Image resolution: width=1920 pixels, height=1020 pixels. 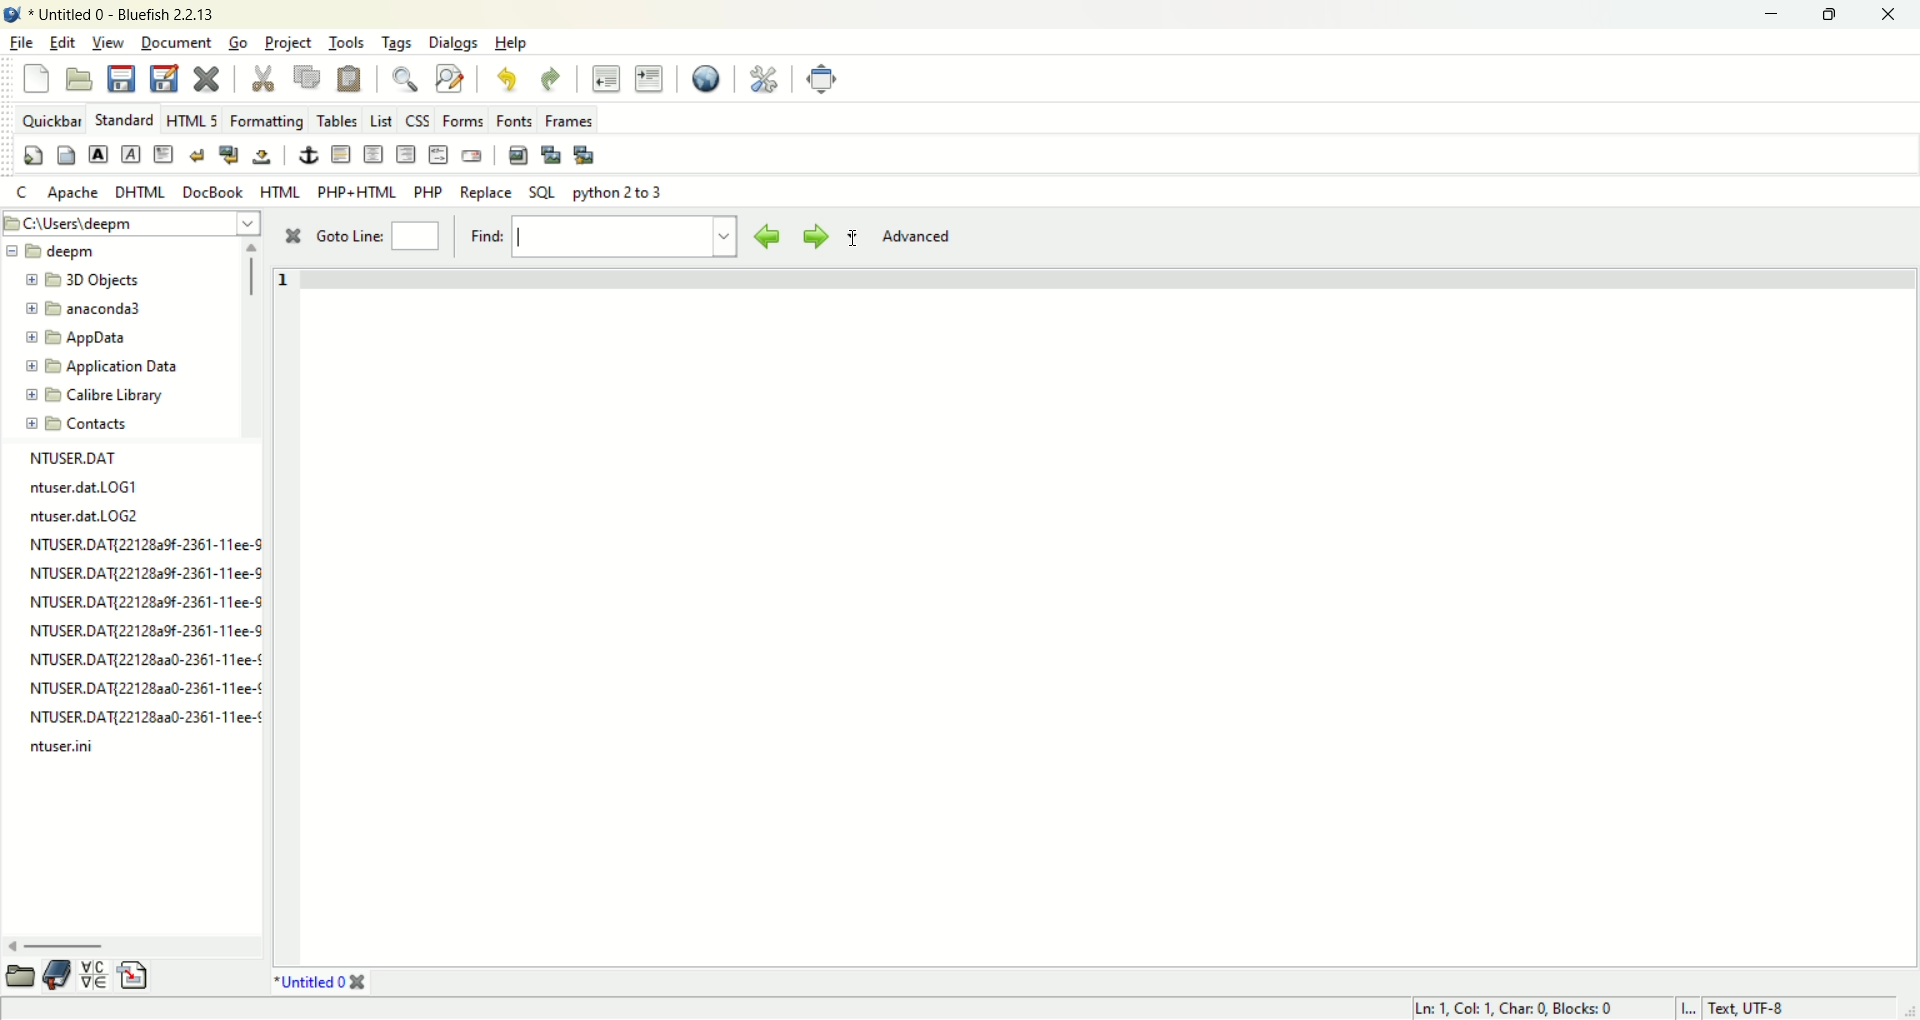 What do you see at coordinates (404, 154) in the screenshot?
I see `right justify` at bounding box center [404, 154].